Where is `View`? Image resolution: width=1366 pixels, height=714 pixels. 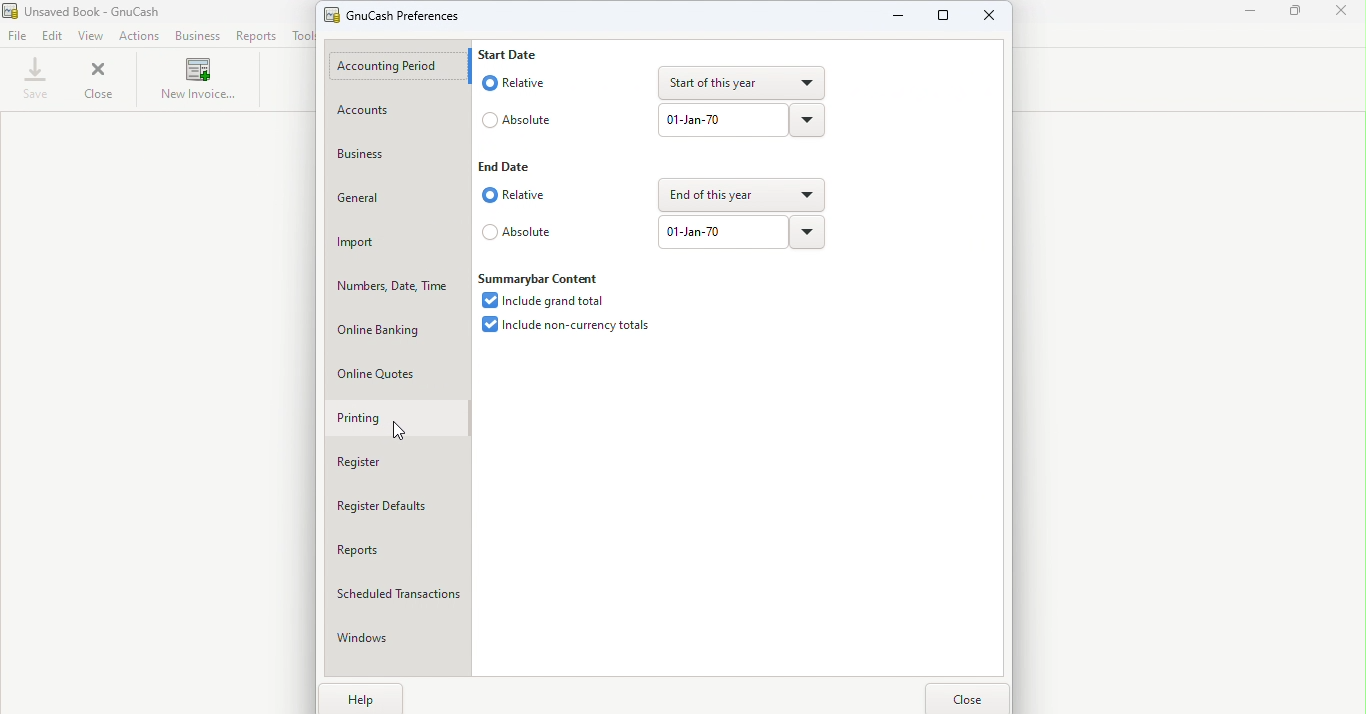
View is located at coordinates (92, 36).